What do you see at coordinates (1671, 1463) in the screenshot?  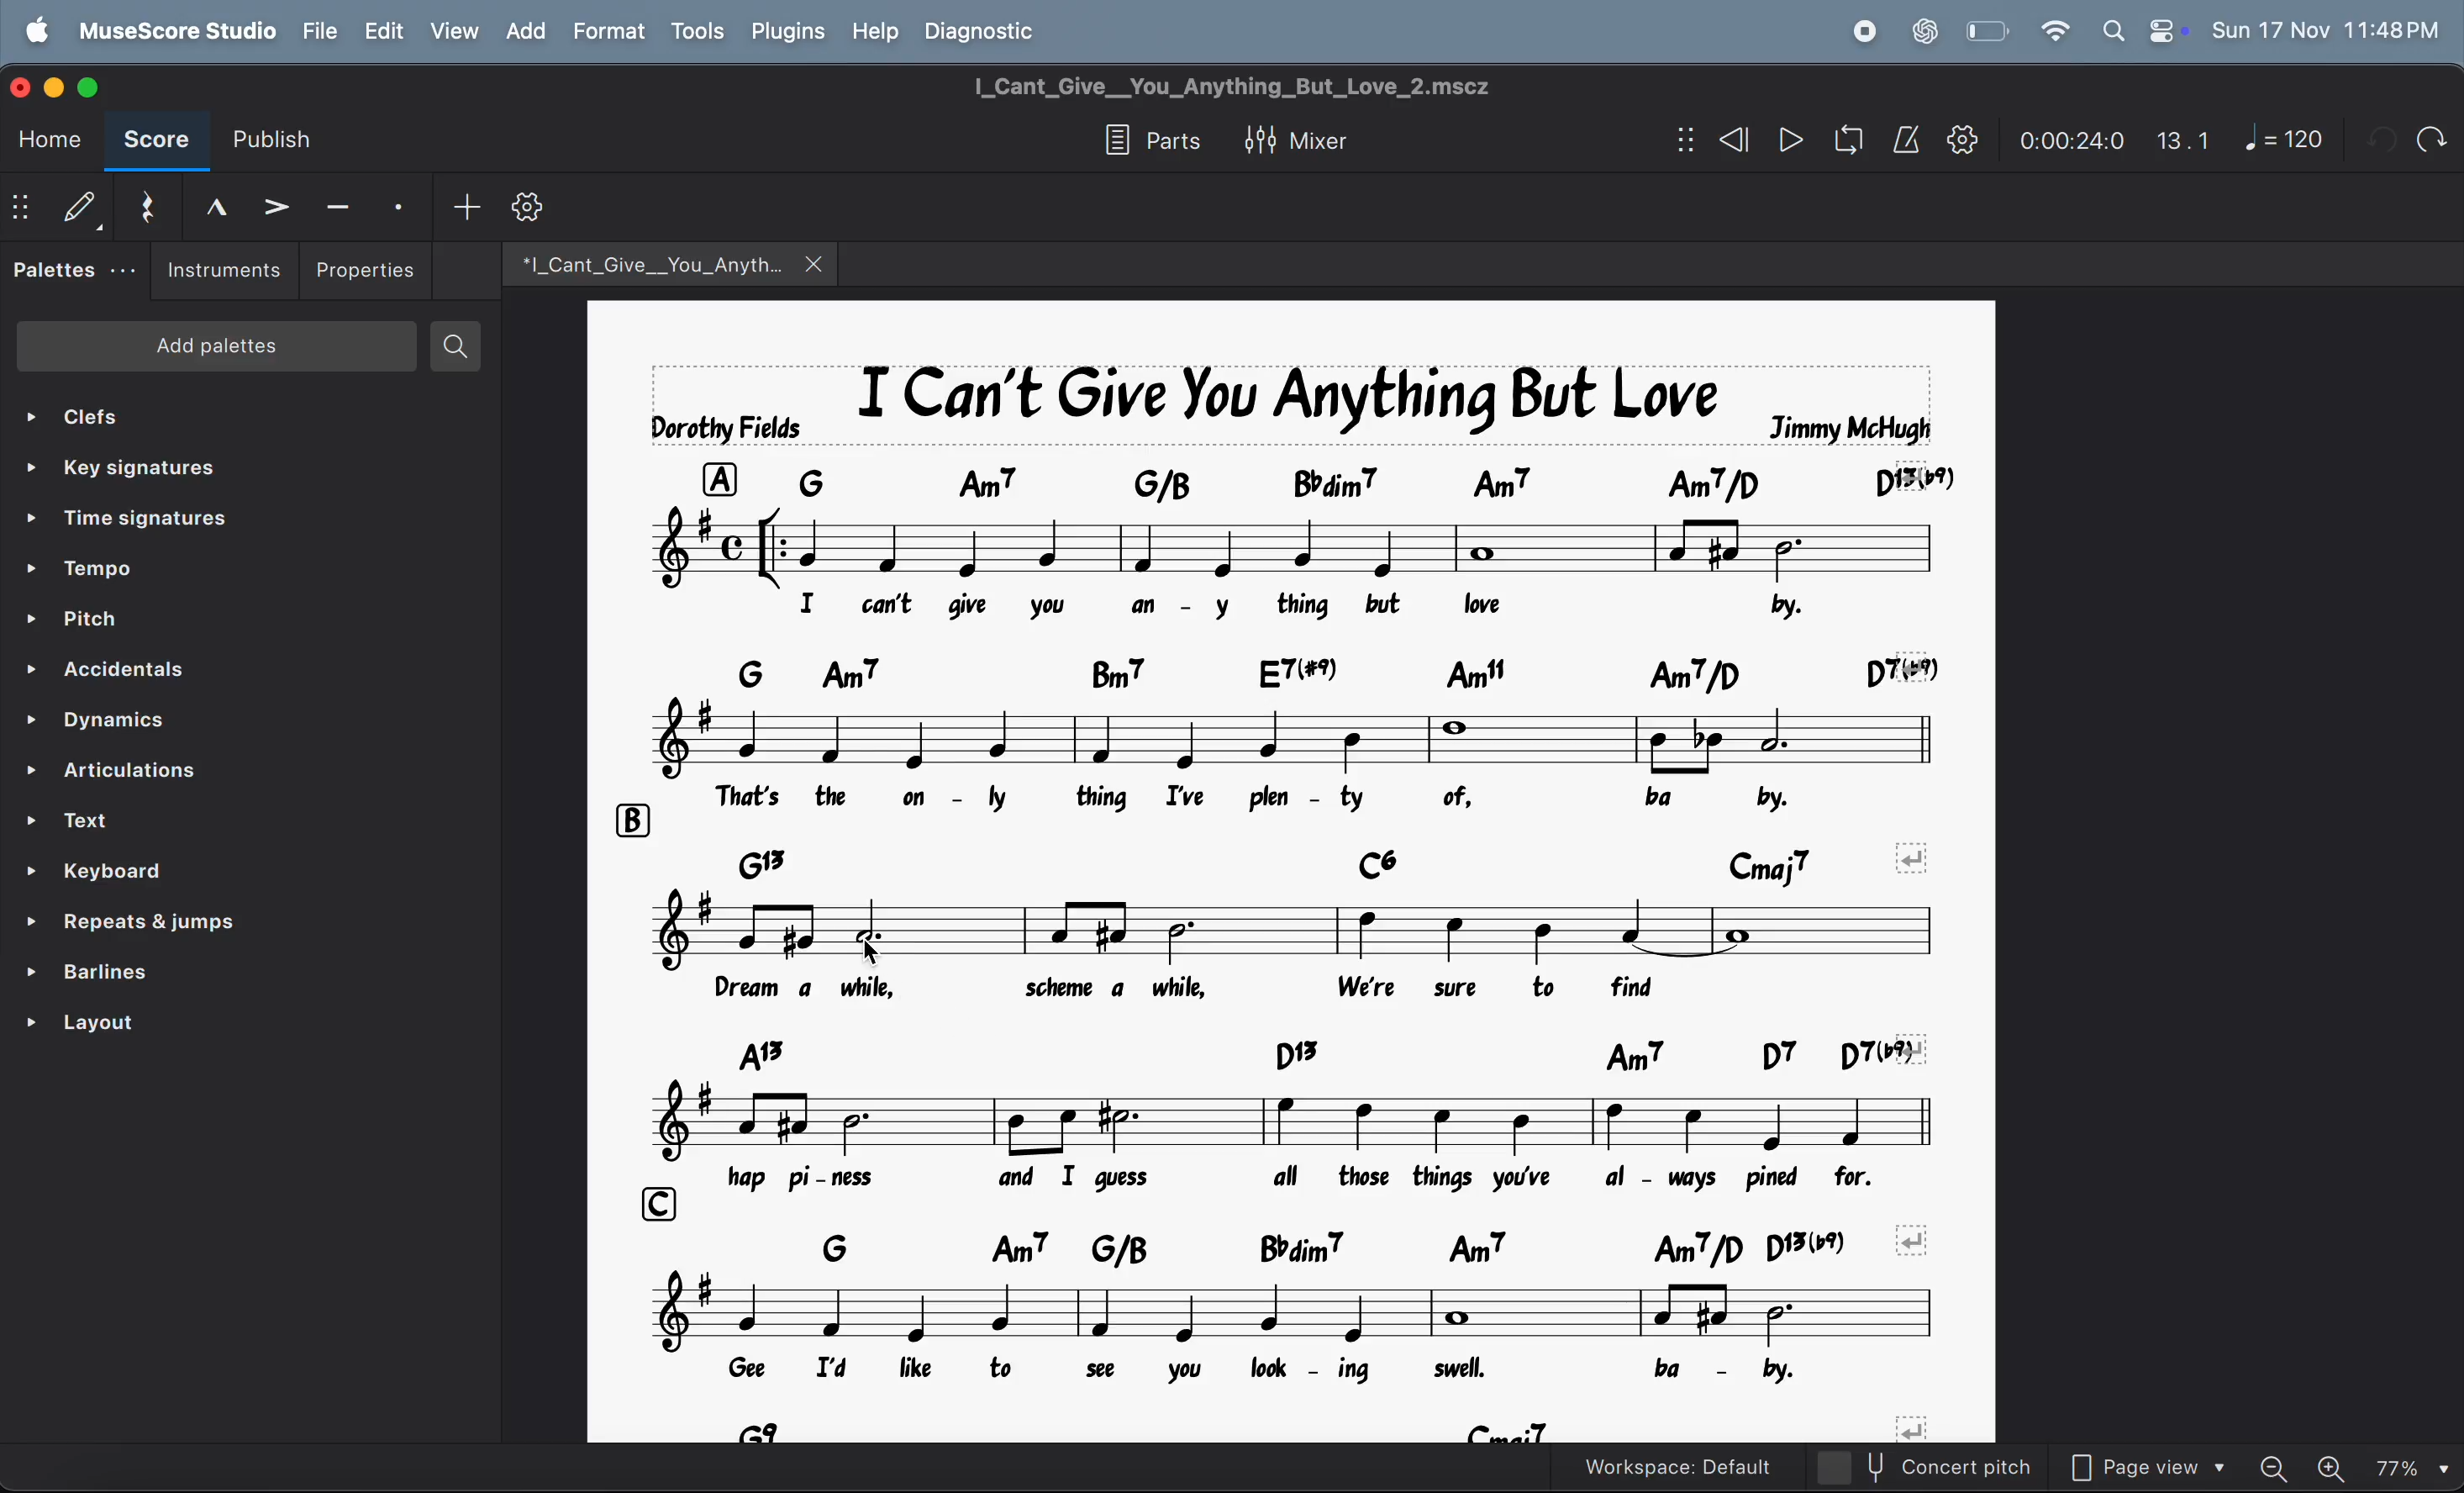 I see `workspace default` at bounding box center [1671, 1463].